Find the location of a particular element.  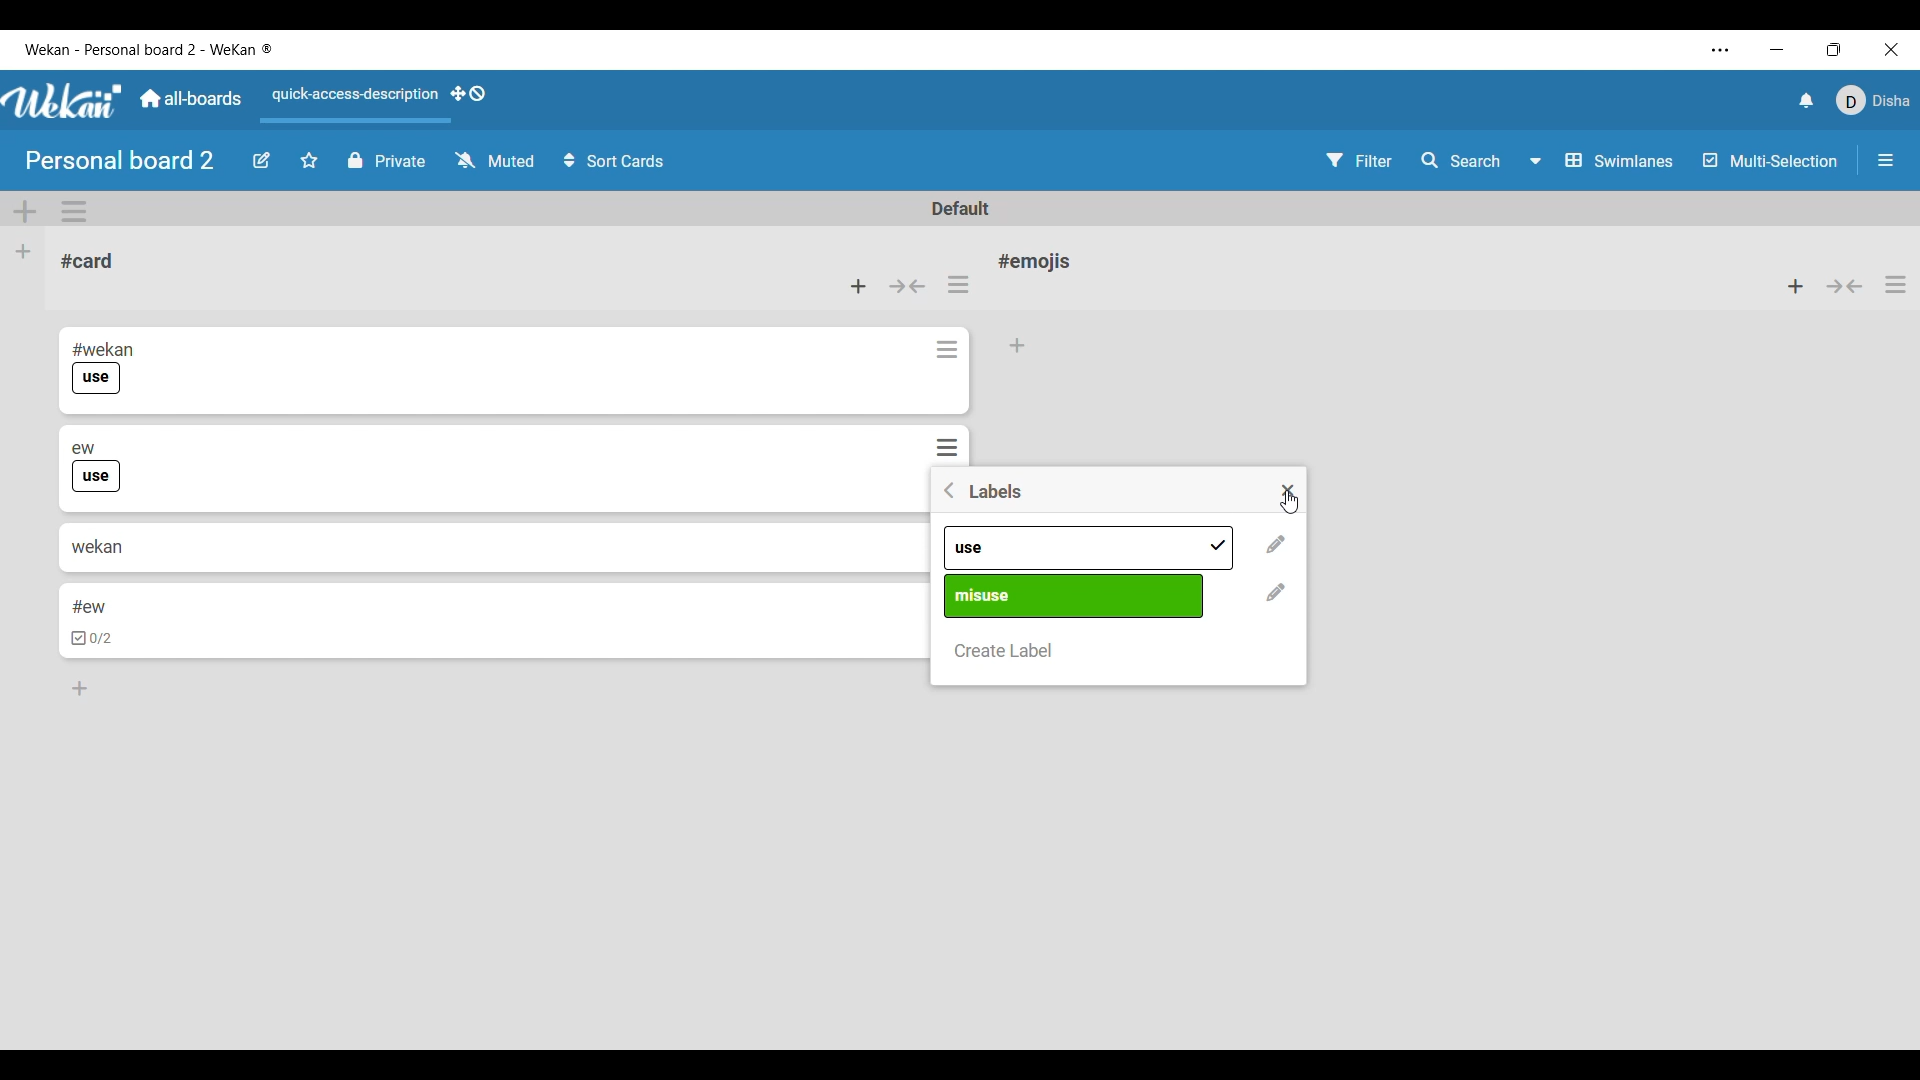

Show interface in a smaller tab is located at coordinates (1834, 49).